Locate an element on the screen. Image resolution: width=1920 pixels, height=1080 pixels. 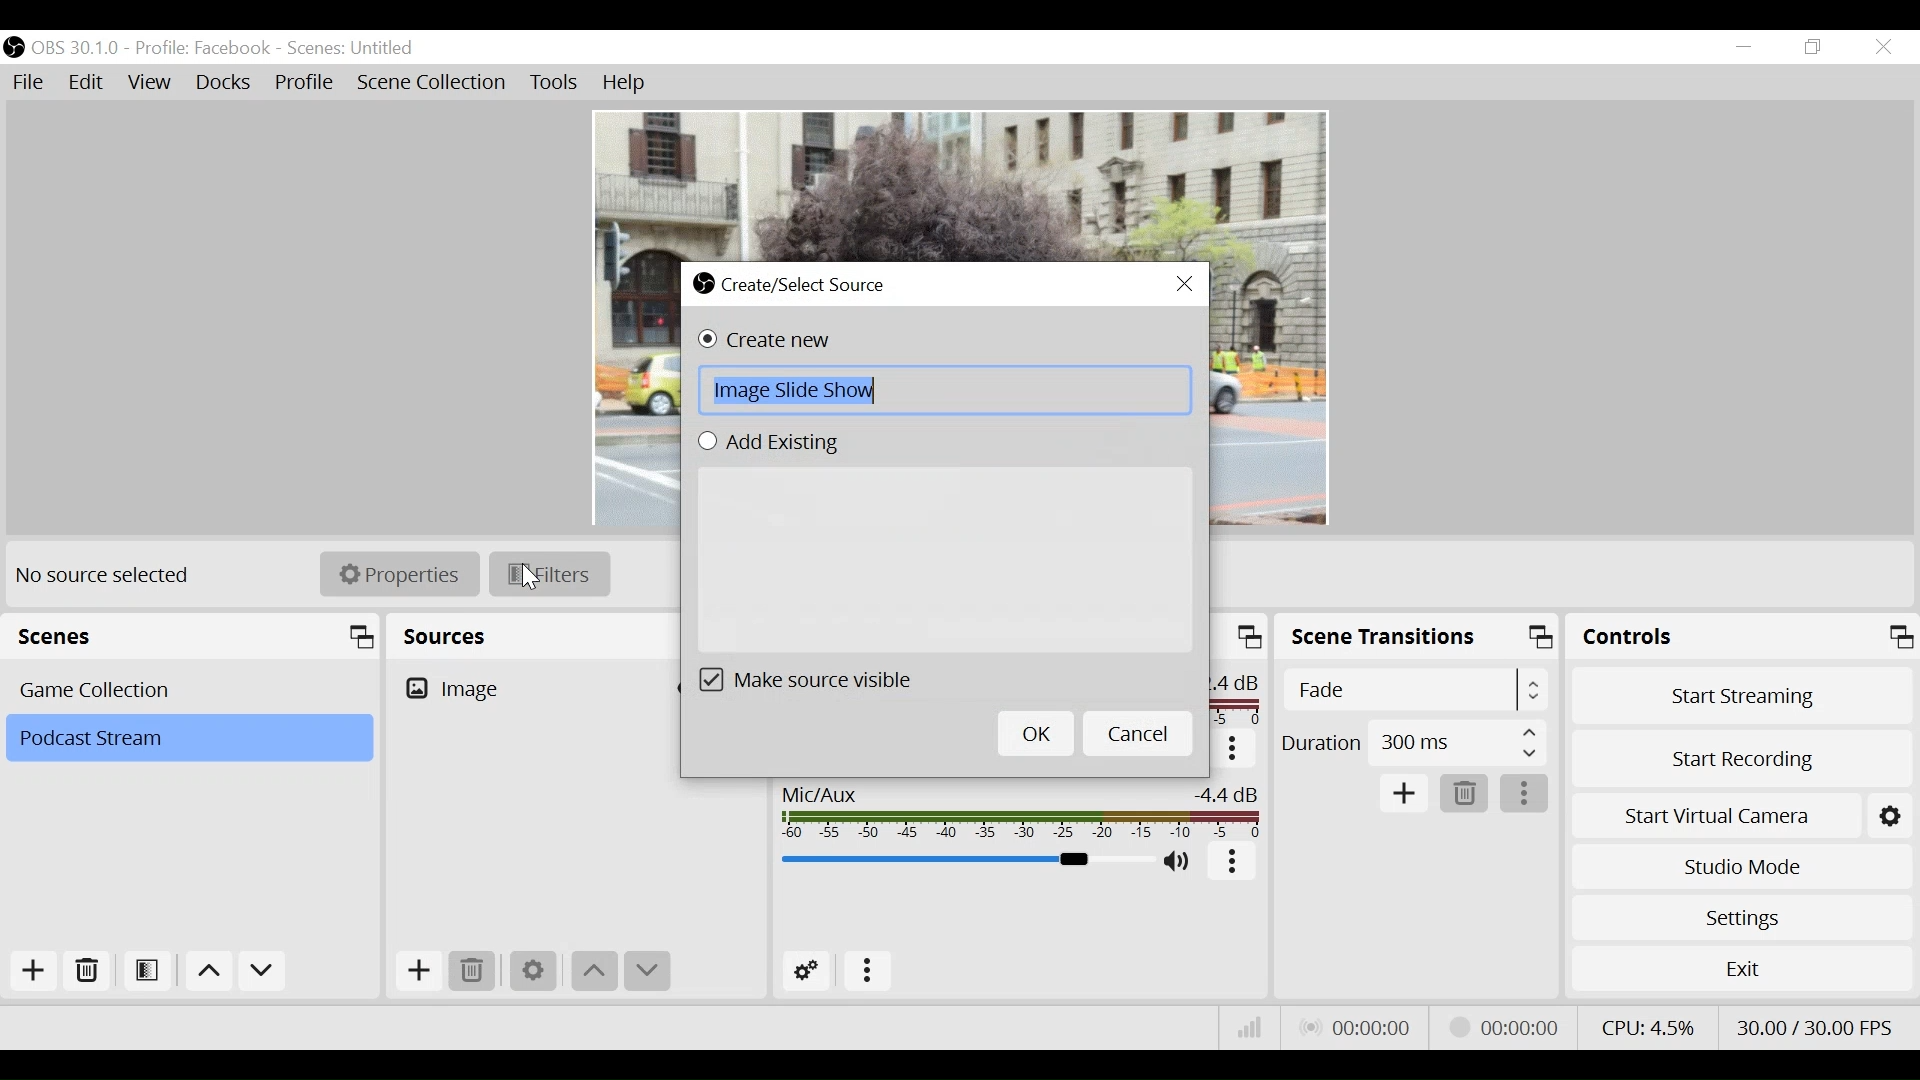
Stream Status is located at coordinates (1505, 1025).